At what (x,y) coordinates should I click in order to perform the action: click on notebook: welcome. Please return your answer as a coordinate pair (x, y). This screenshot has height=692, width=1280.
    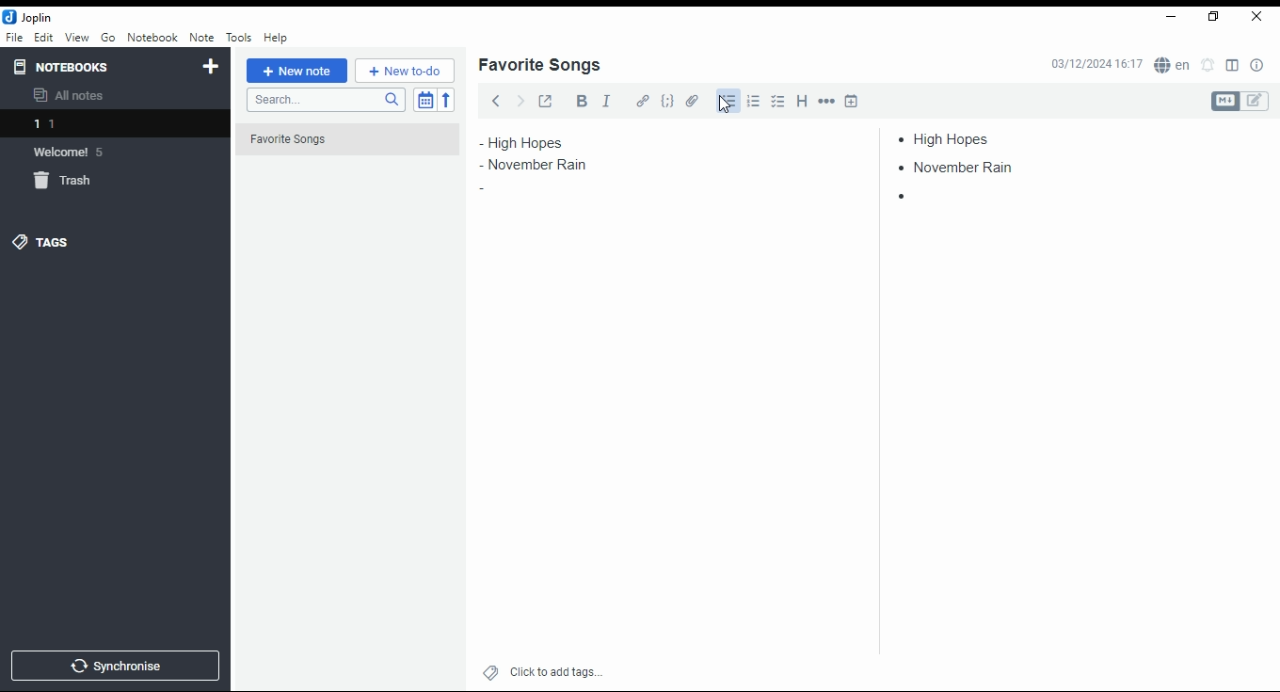
    Looking at the image, I should click on (73, 151).